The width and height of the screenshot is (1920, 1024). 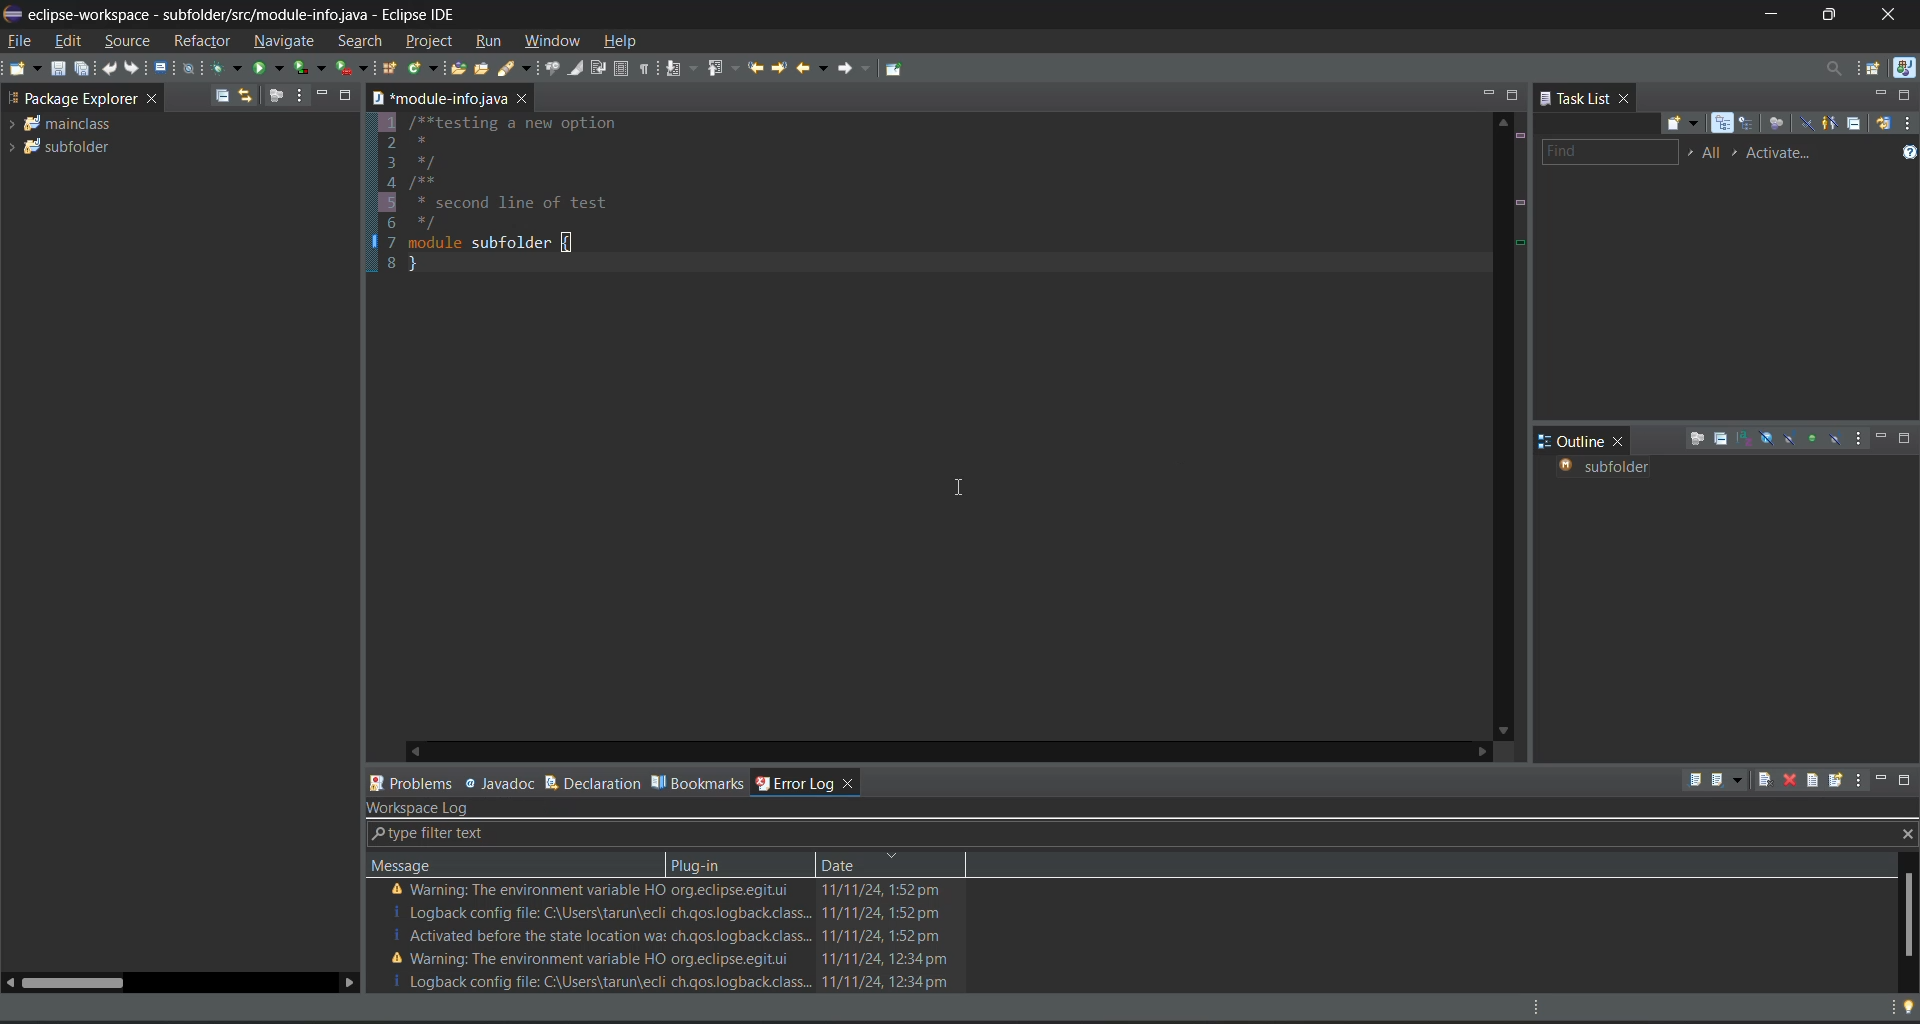 What do you see at coordinates (135, 69) in the screenshot?
I see `redo` at bounding box center [135, 69].